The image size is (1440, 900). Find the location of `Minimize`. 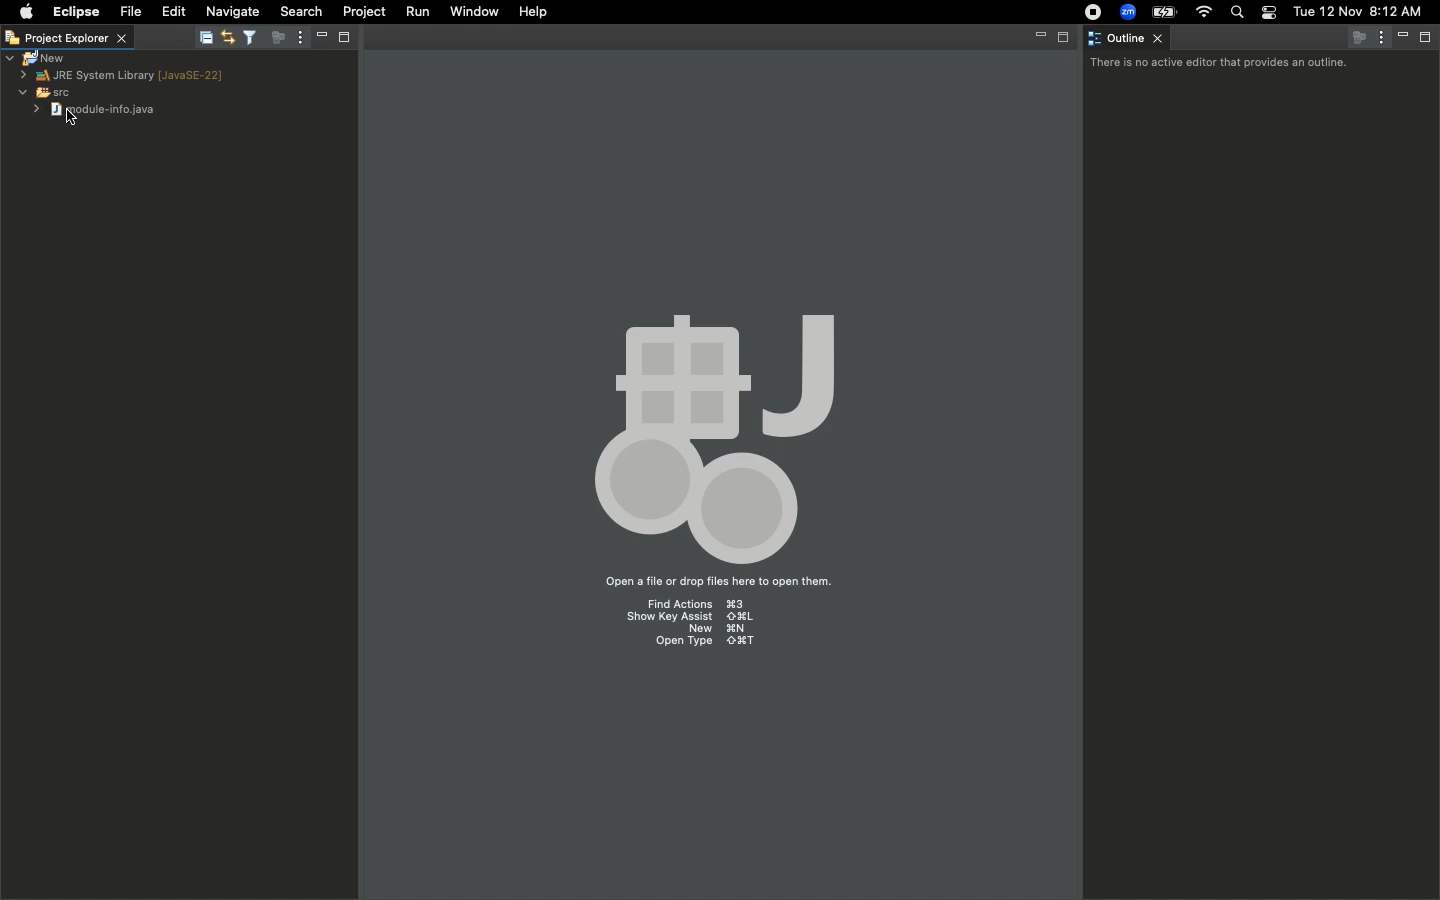

Minimize is located at coordinates (1037, 36).